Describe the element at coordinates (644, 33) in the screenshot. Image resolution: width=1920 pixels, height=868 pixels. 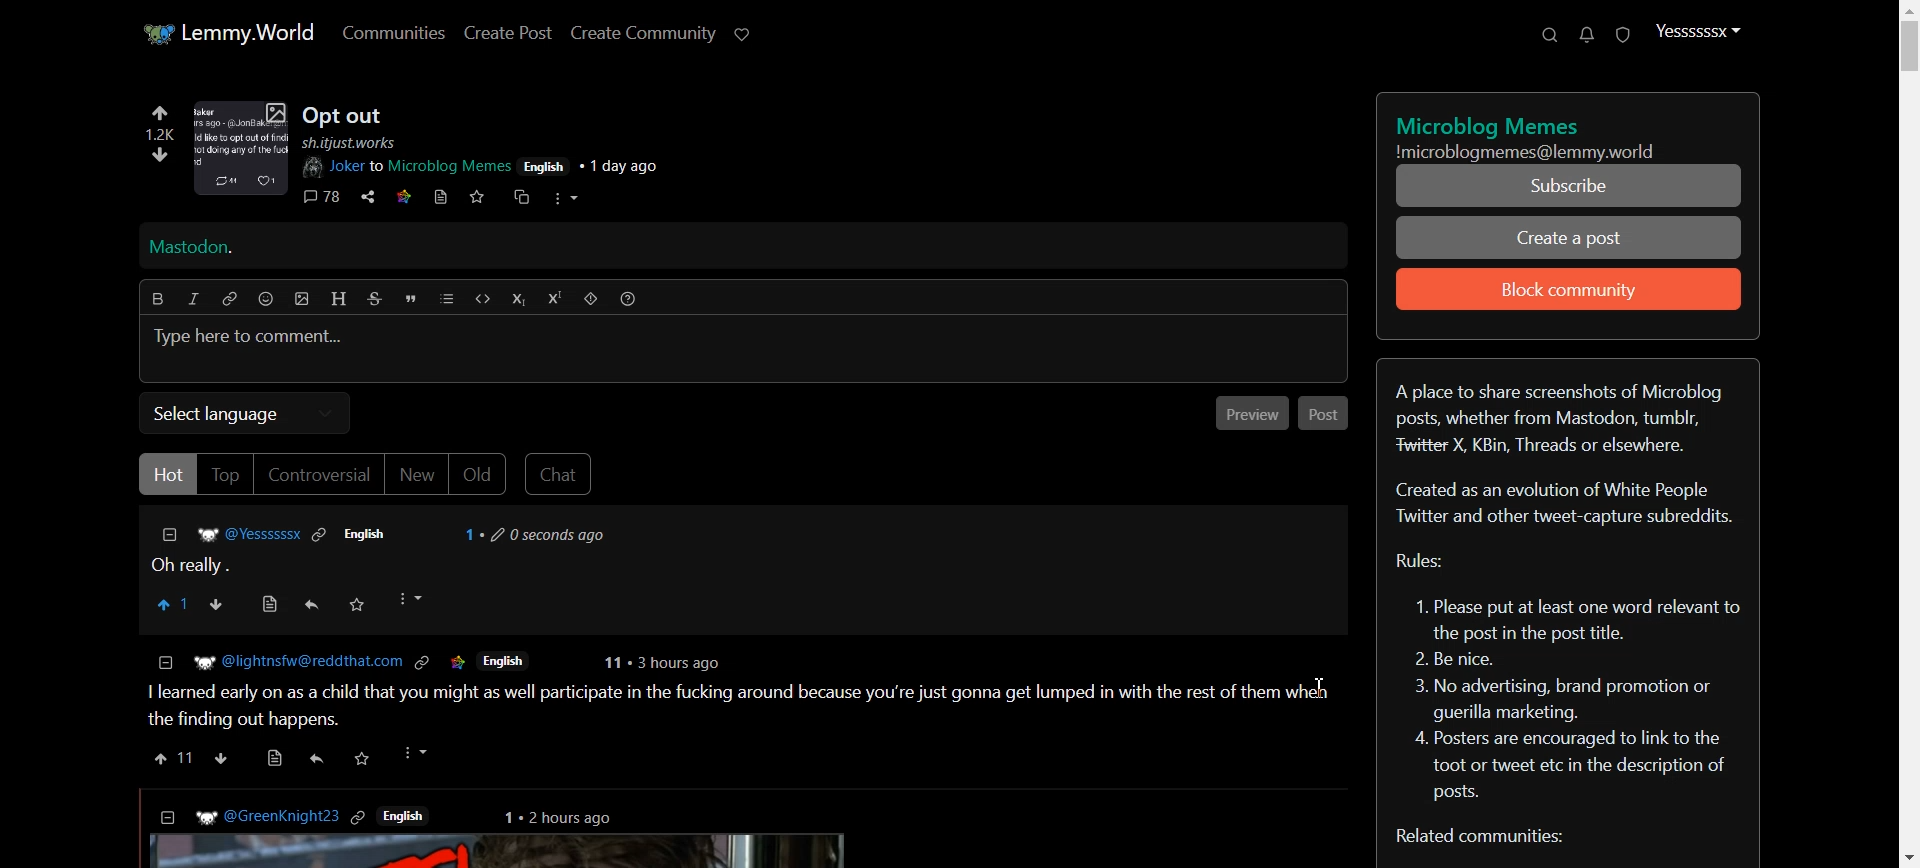
I see `Create Community` at that location.